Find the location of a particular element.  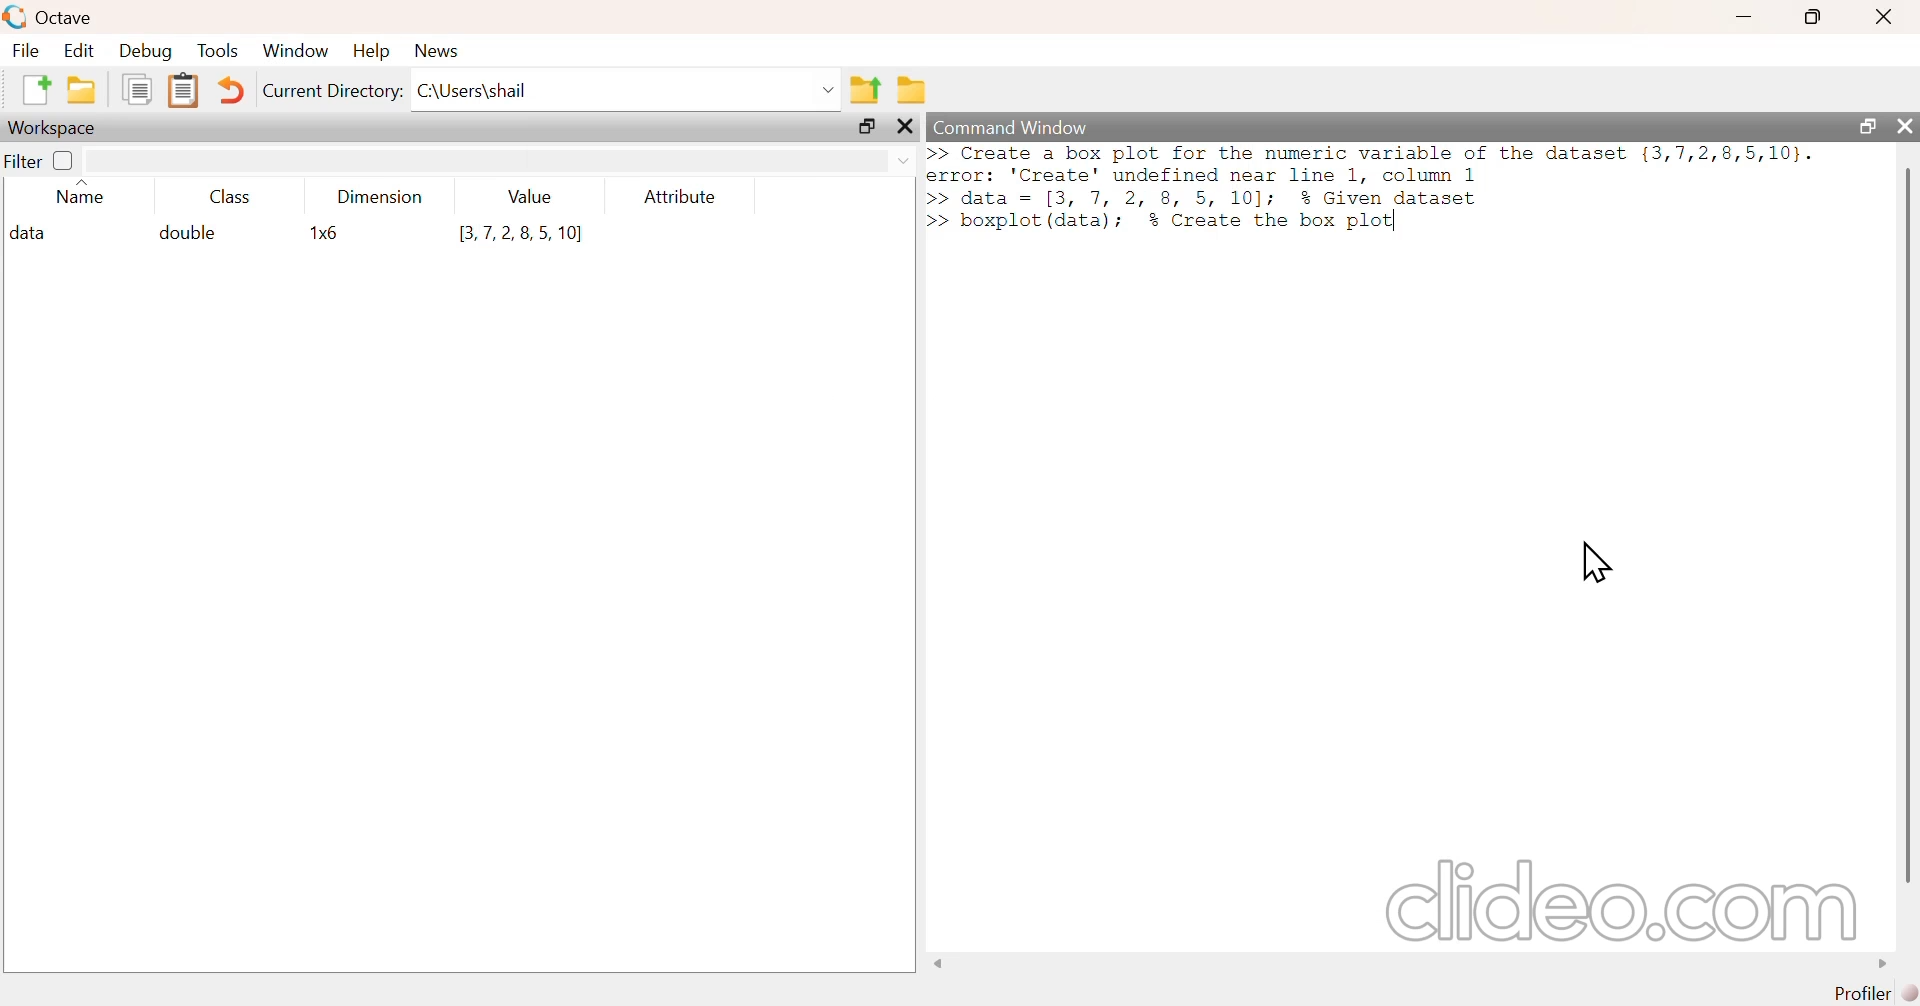

maximize is located at coordinates (860, 126).